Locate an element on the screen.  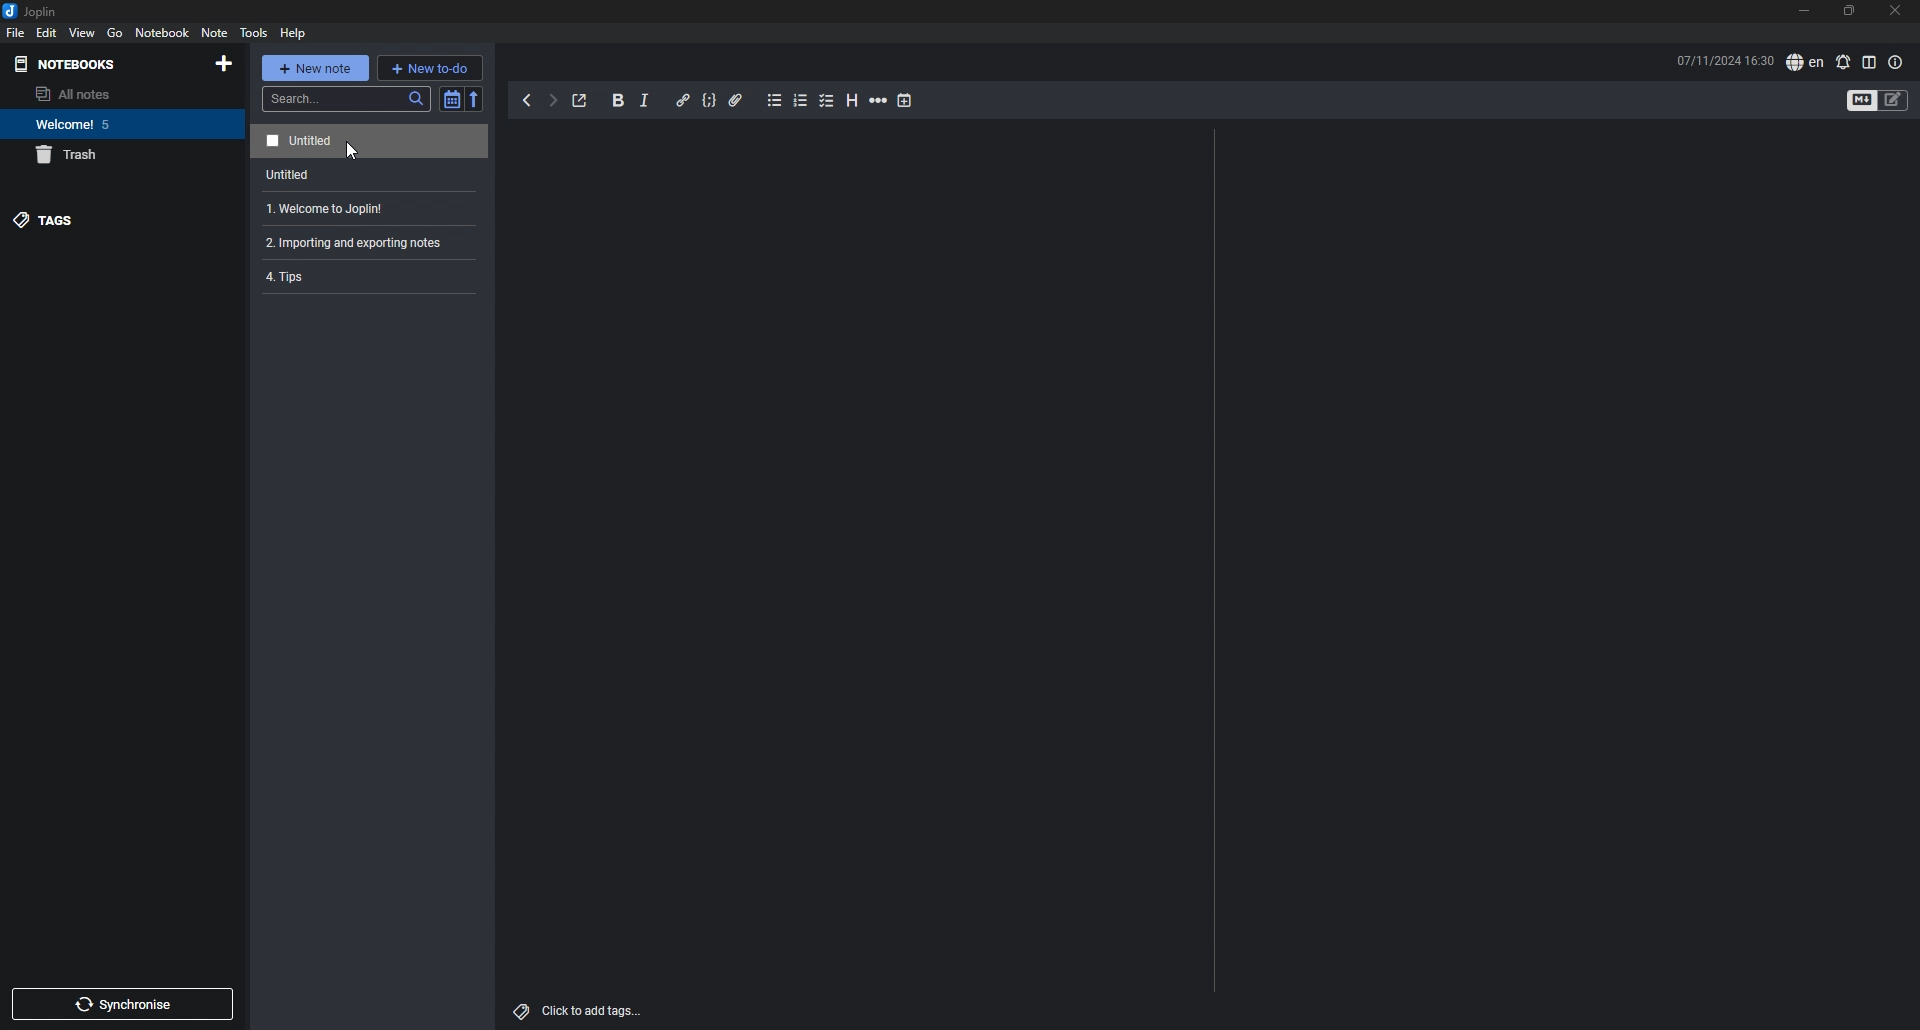
code is located at coordinates (708, 102).